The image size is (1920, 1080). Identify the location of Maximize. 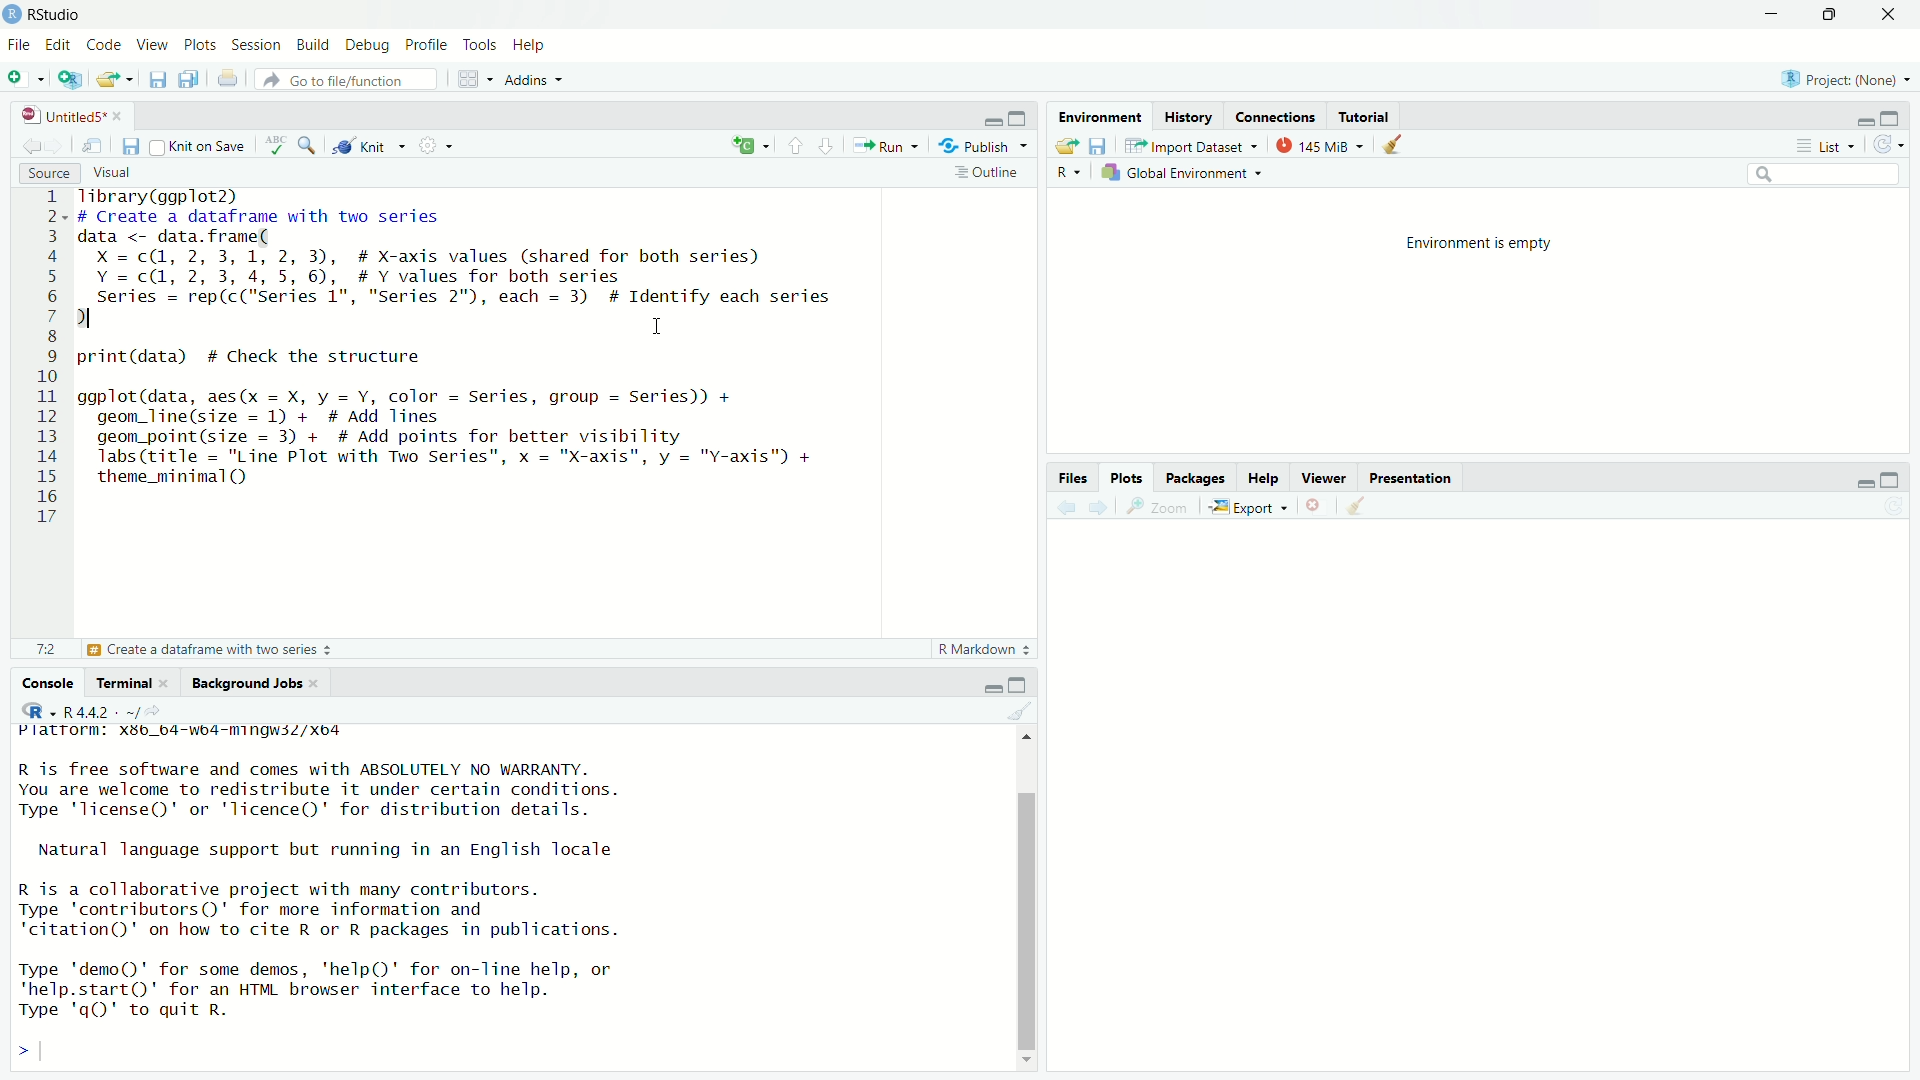
(1894, 119).